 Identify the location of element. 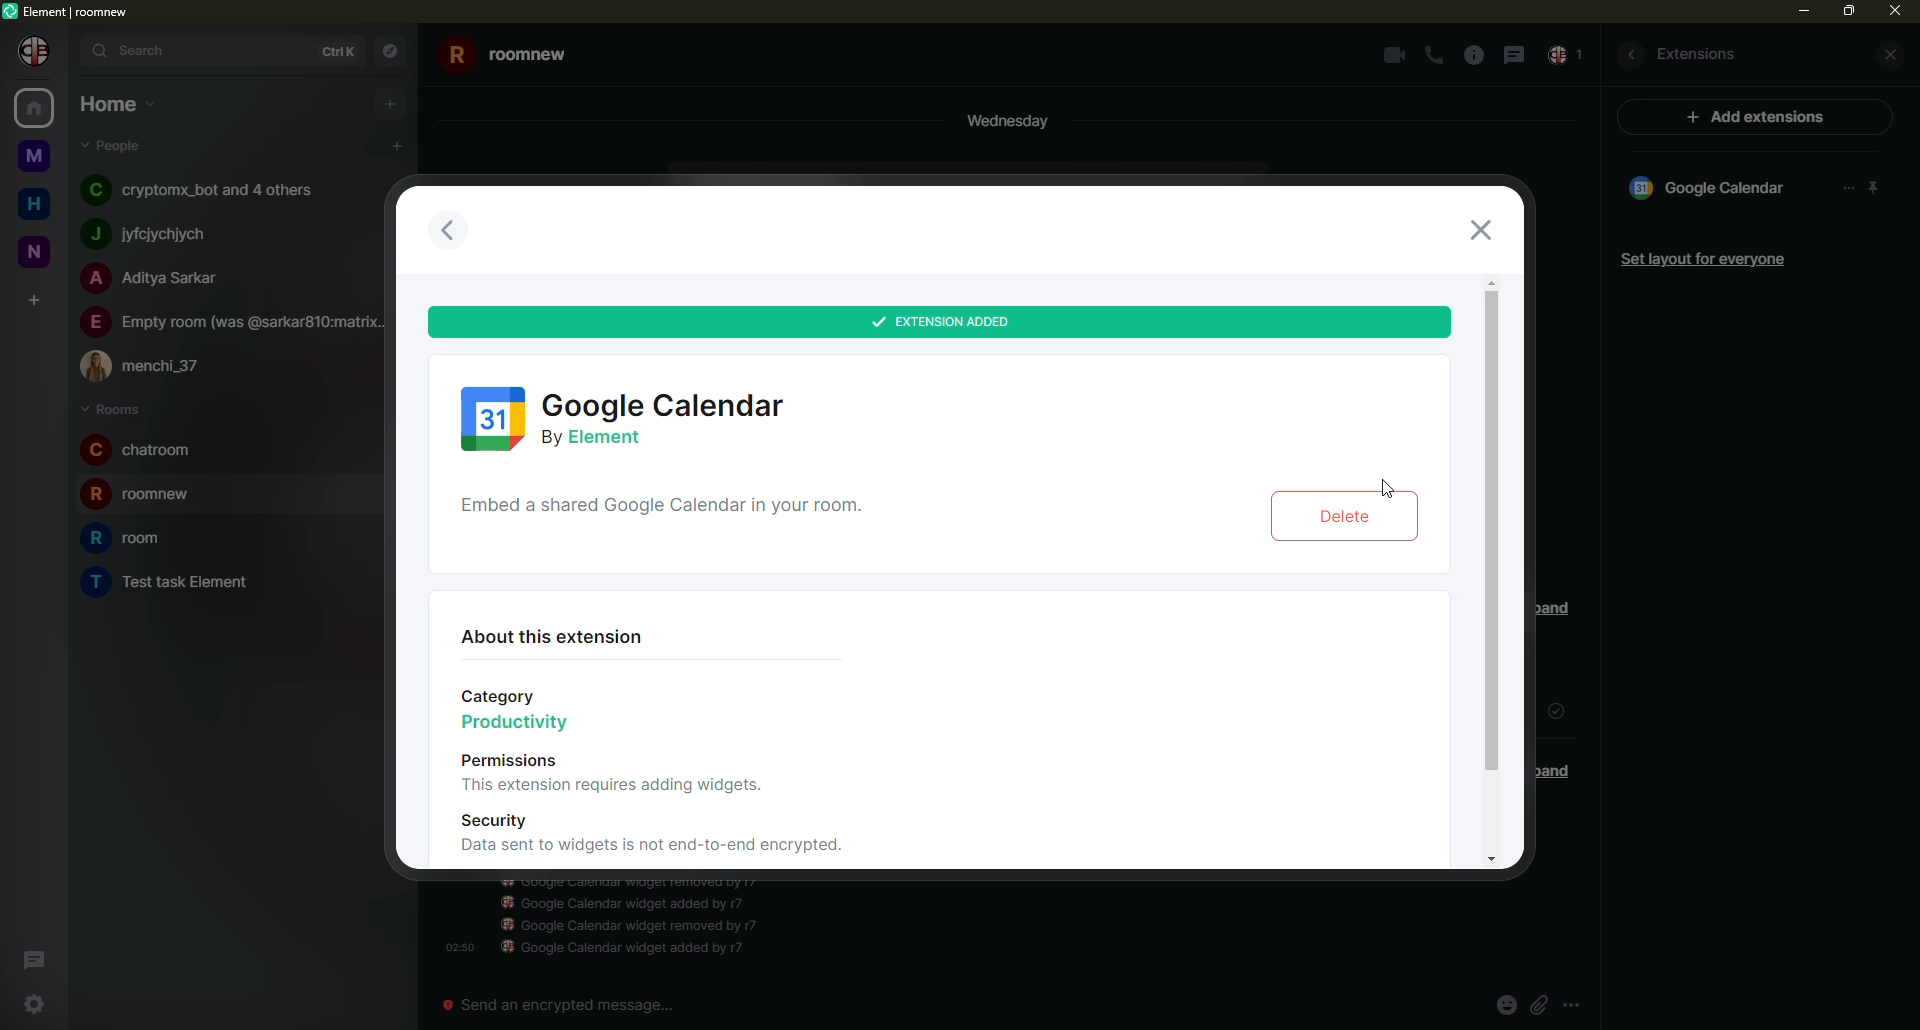
(69, 12).